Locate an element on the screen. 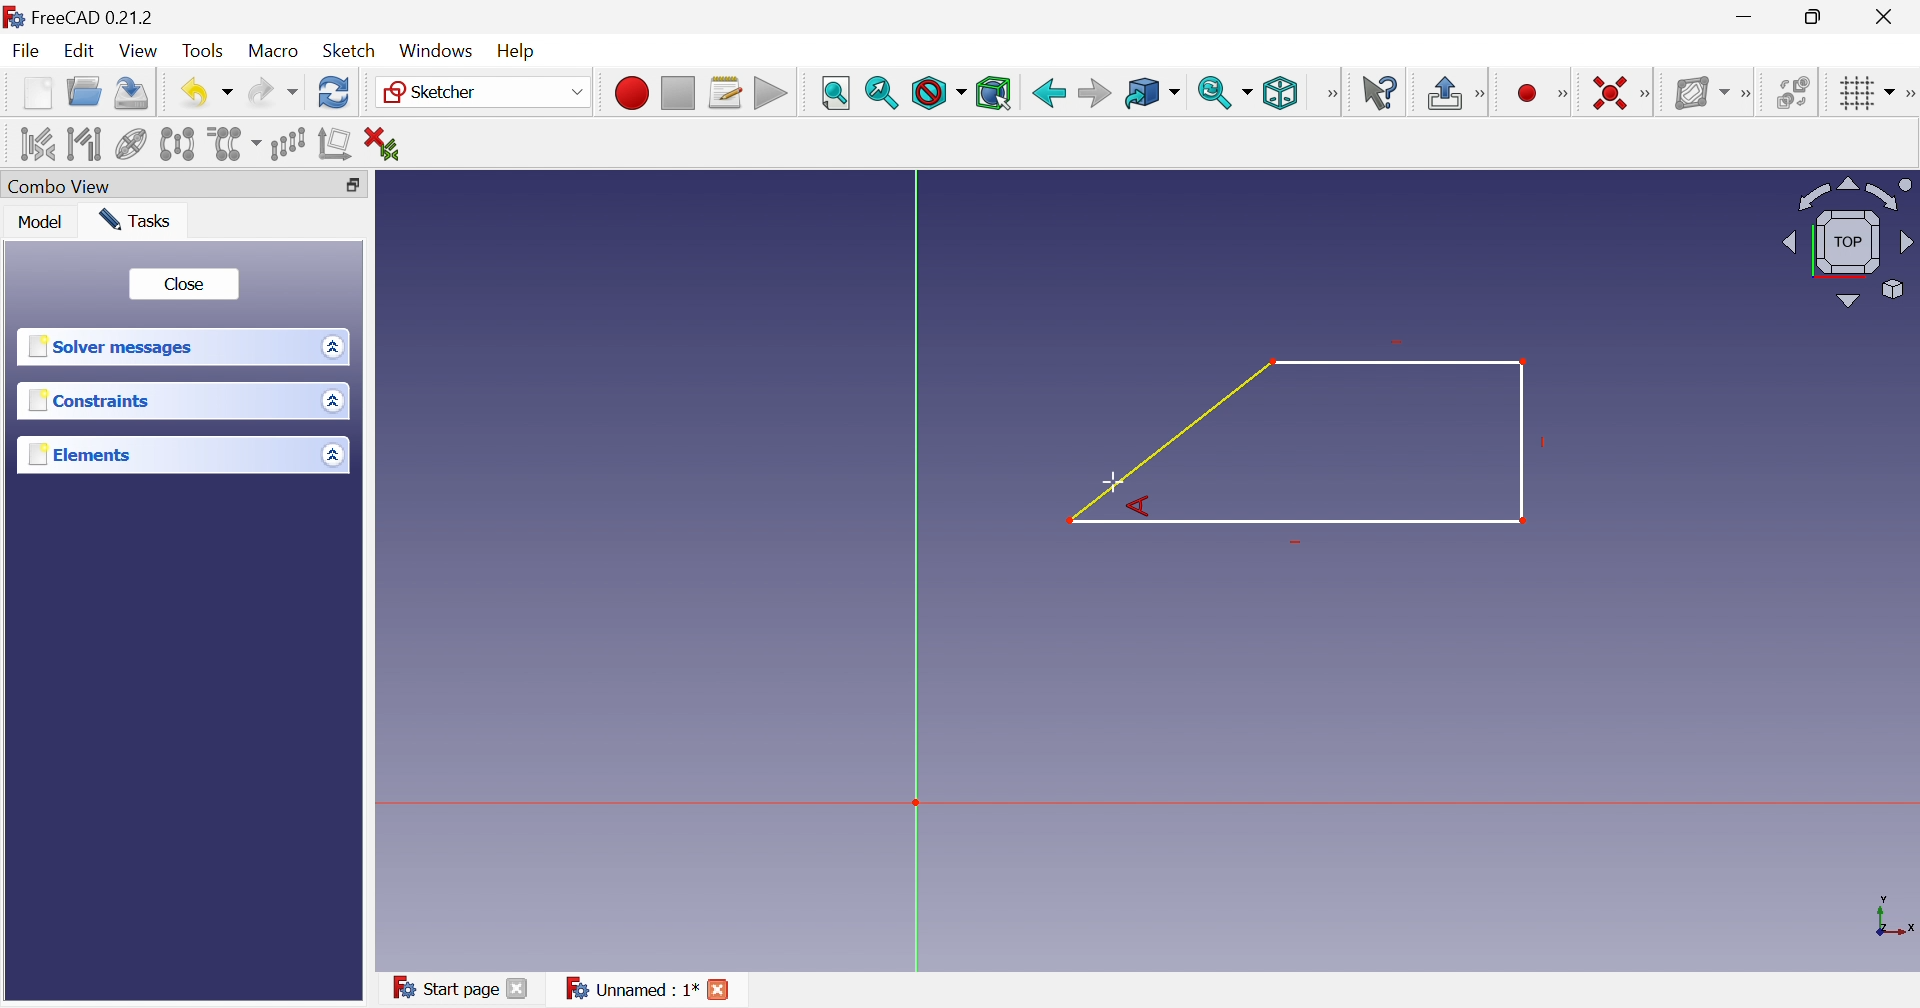  Forward is located at coordinates (1094, 92).